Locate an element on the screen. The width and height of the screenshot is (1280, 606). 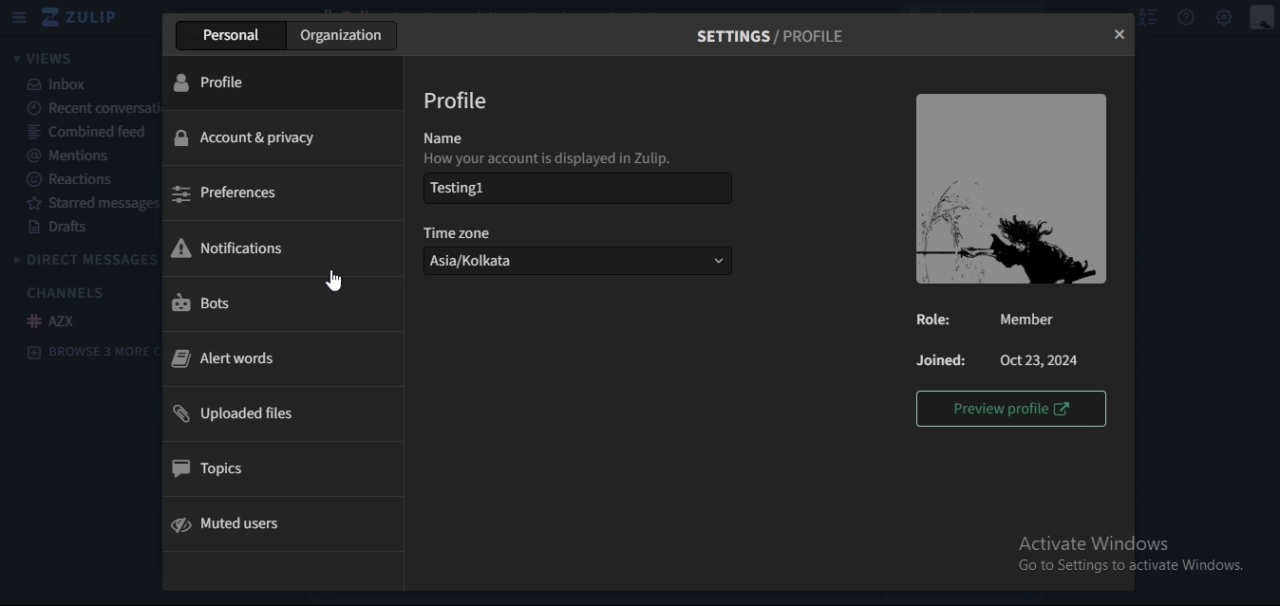
mute users is located at coordinates (226, 528).